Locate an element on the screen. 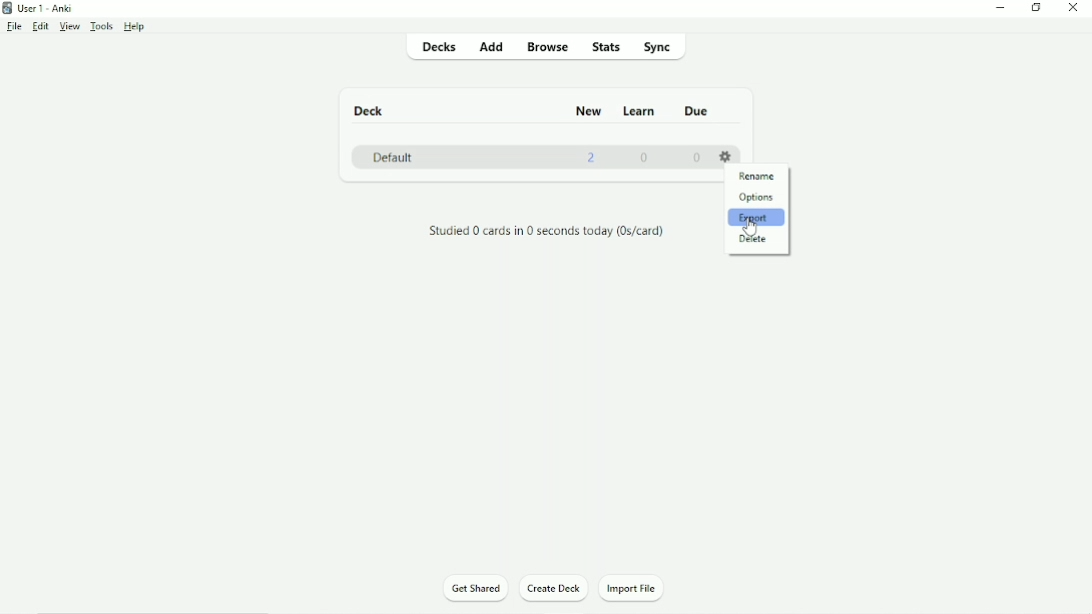 This screenshot has width=1092, height=614. New is located at coordinates (590, 112).